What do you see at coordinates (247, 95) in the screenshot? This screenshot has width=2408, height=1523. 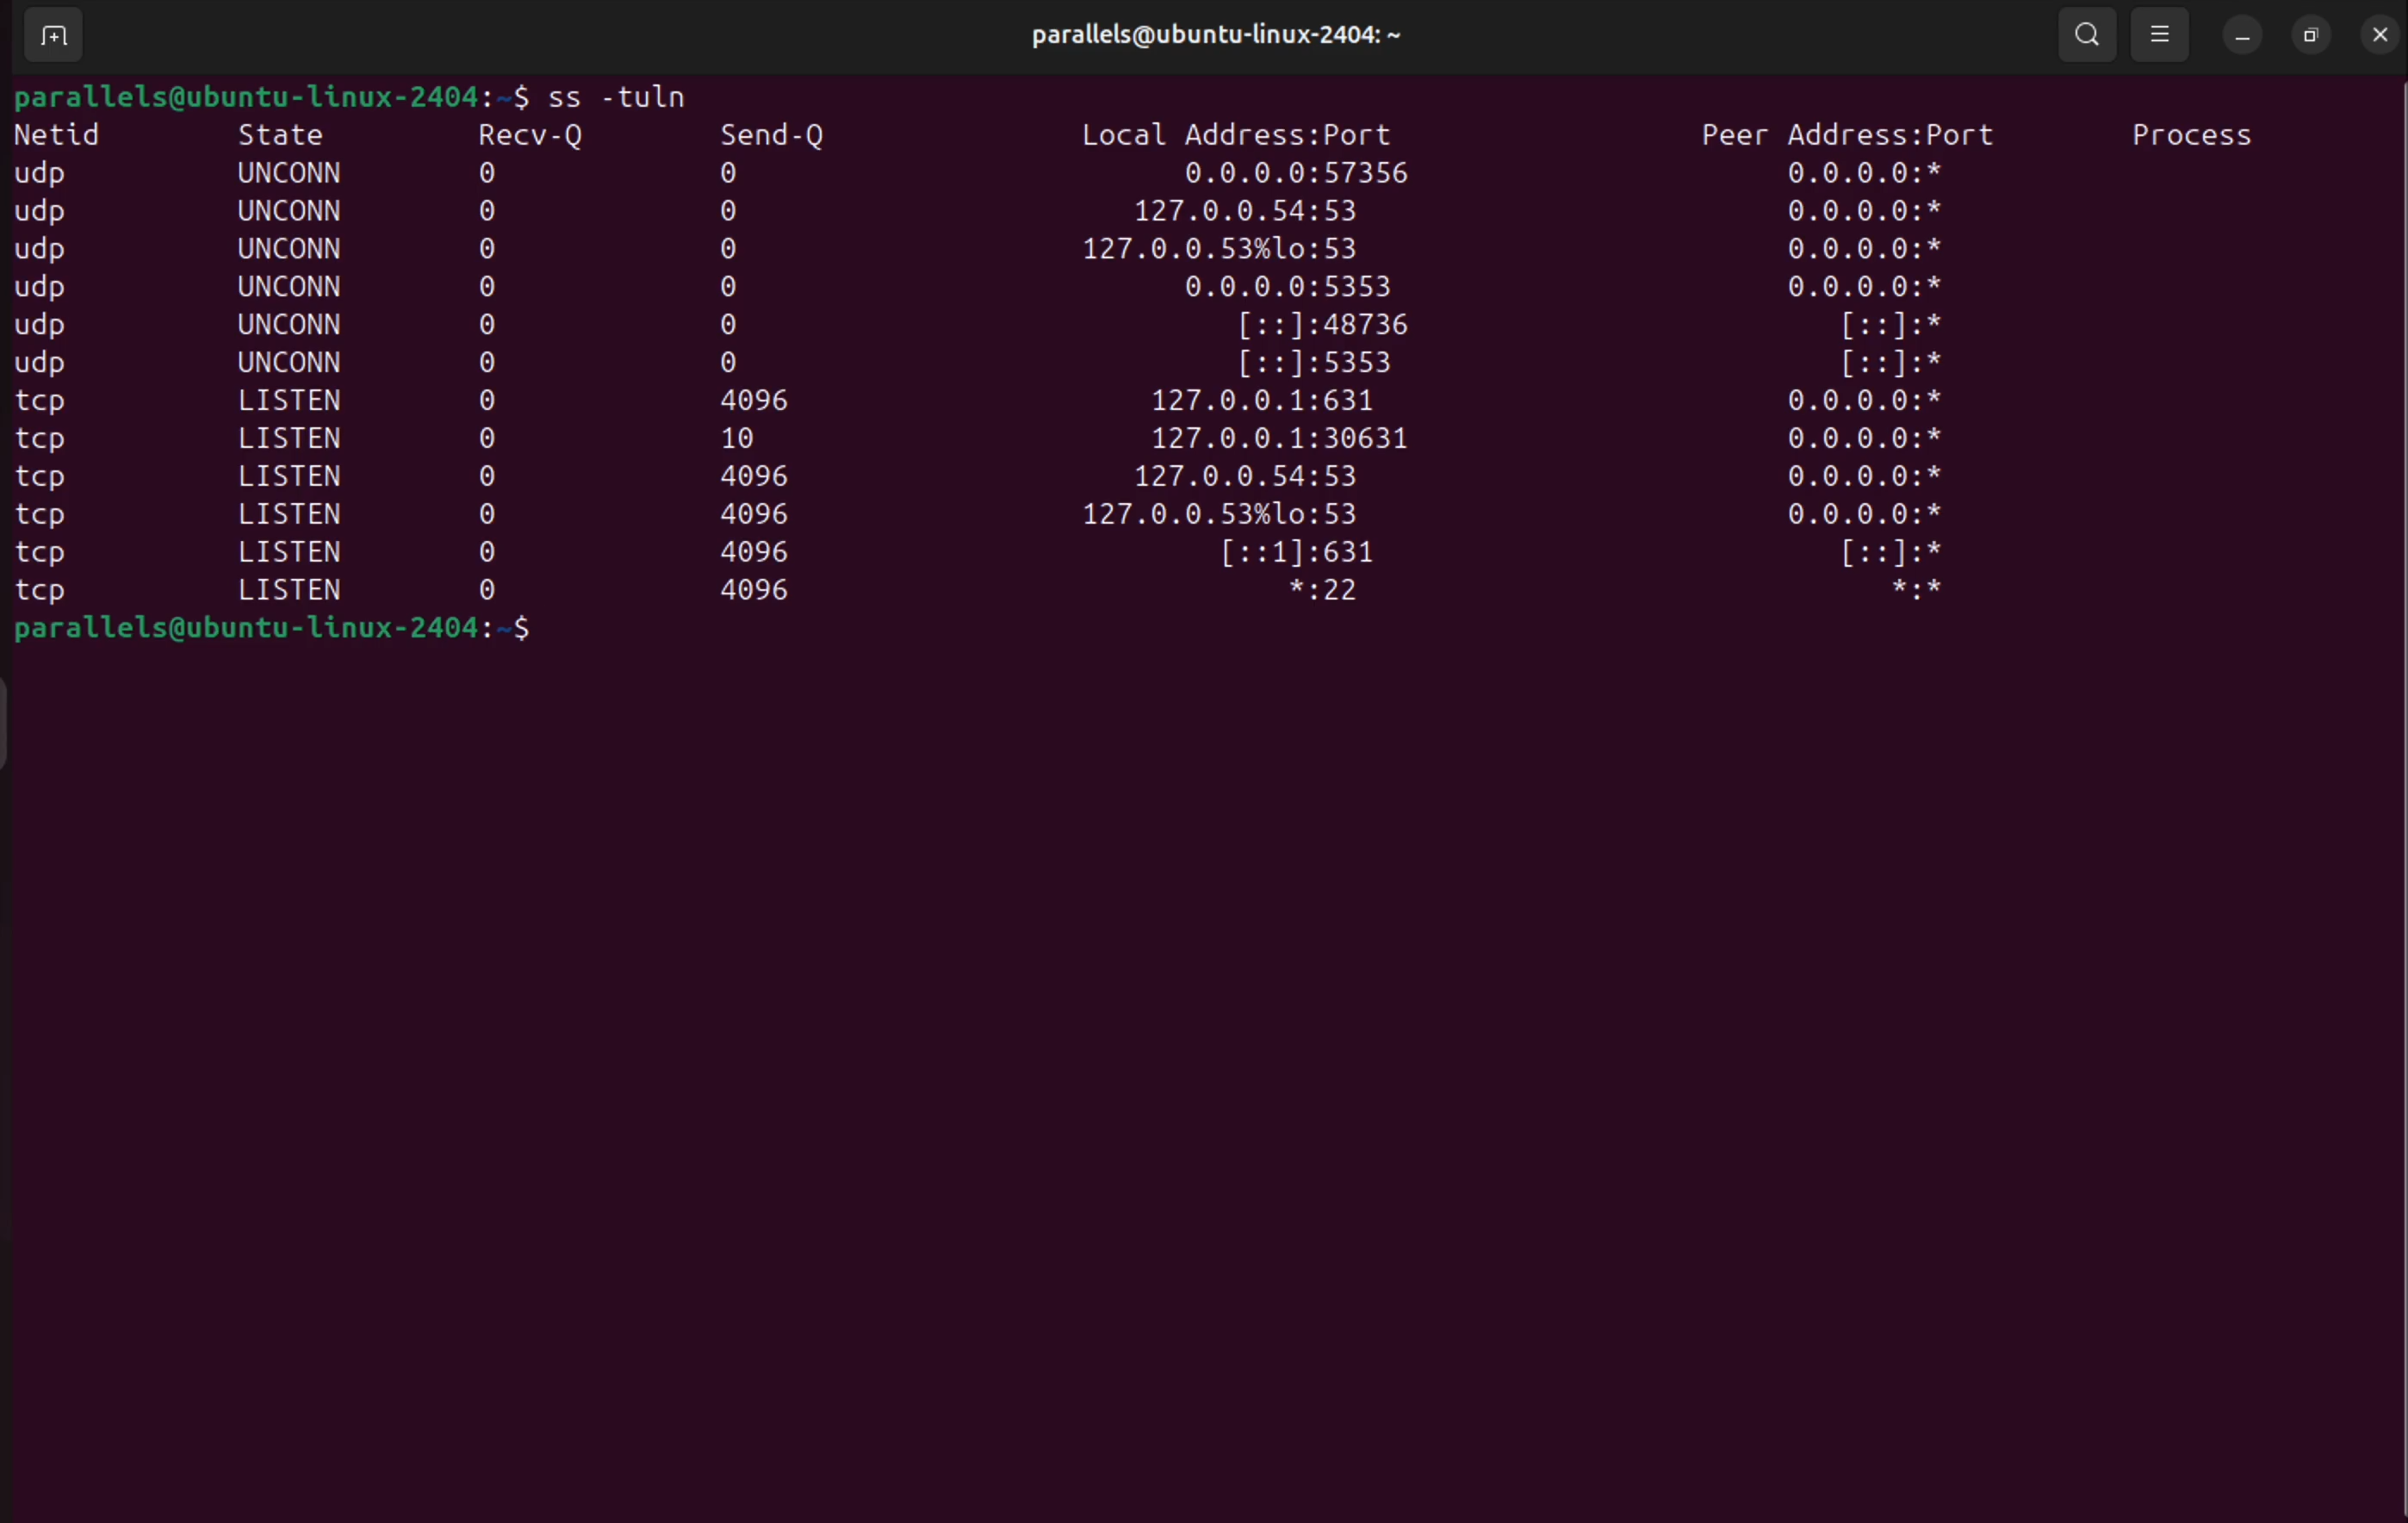 I see `bash prompt` at bounding box center [247, 95].